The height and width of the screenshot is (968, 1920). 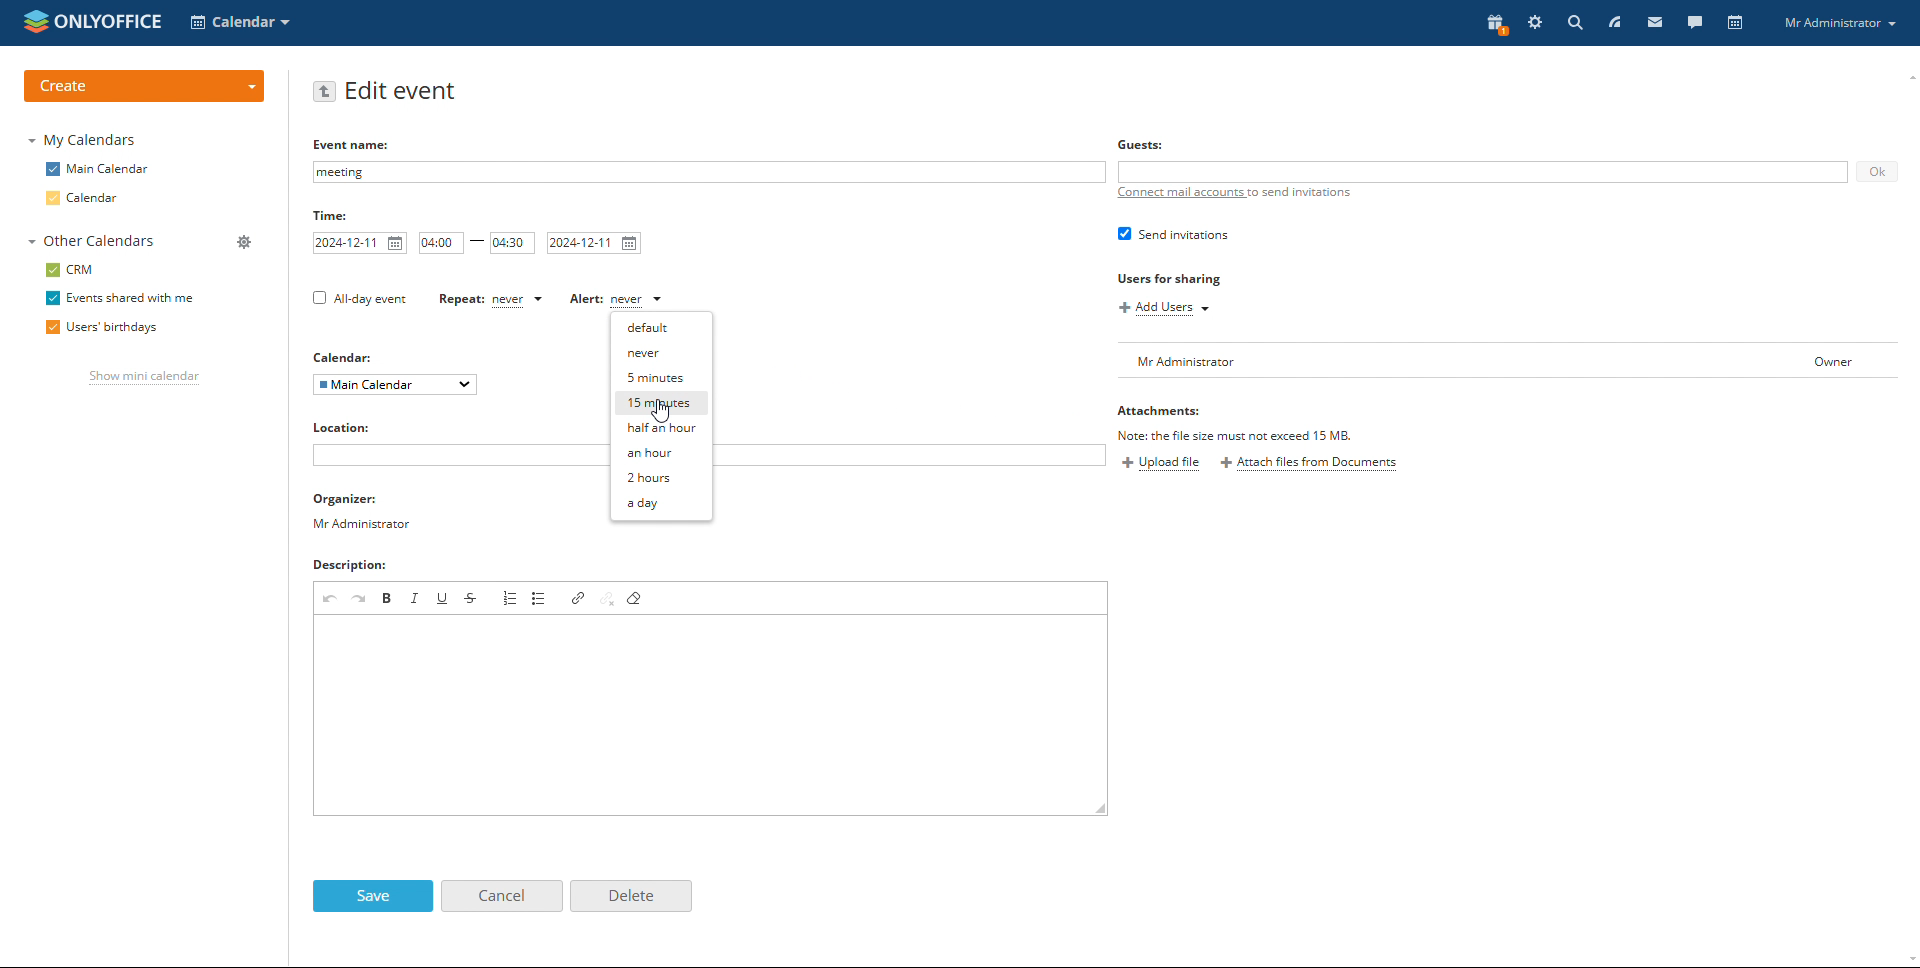 I want to click on Event name:, so click(x=354, y=143).